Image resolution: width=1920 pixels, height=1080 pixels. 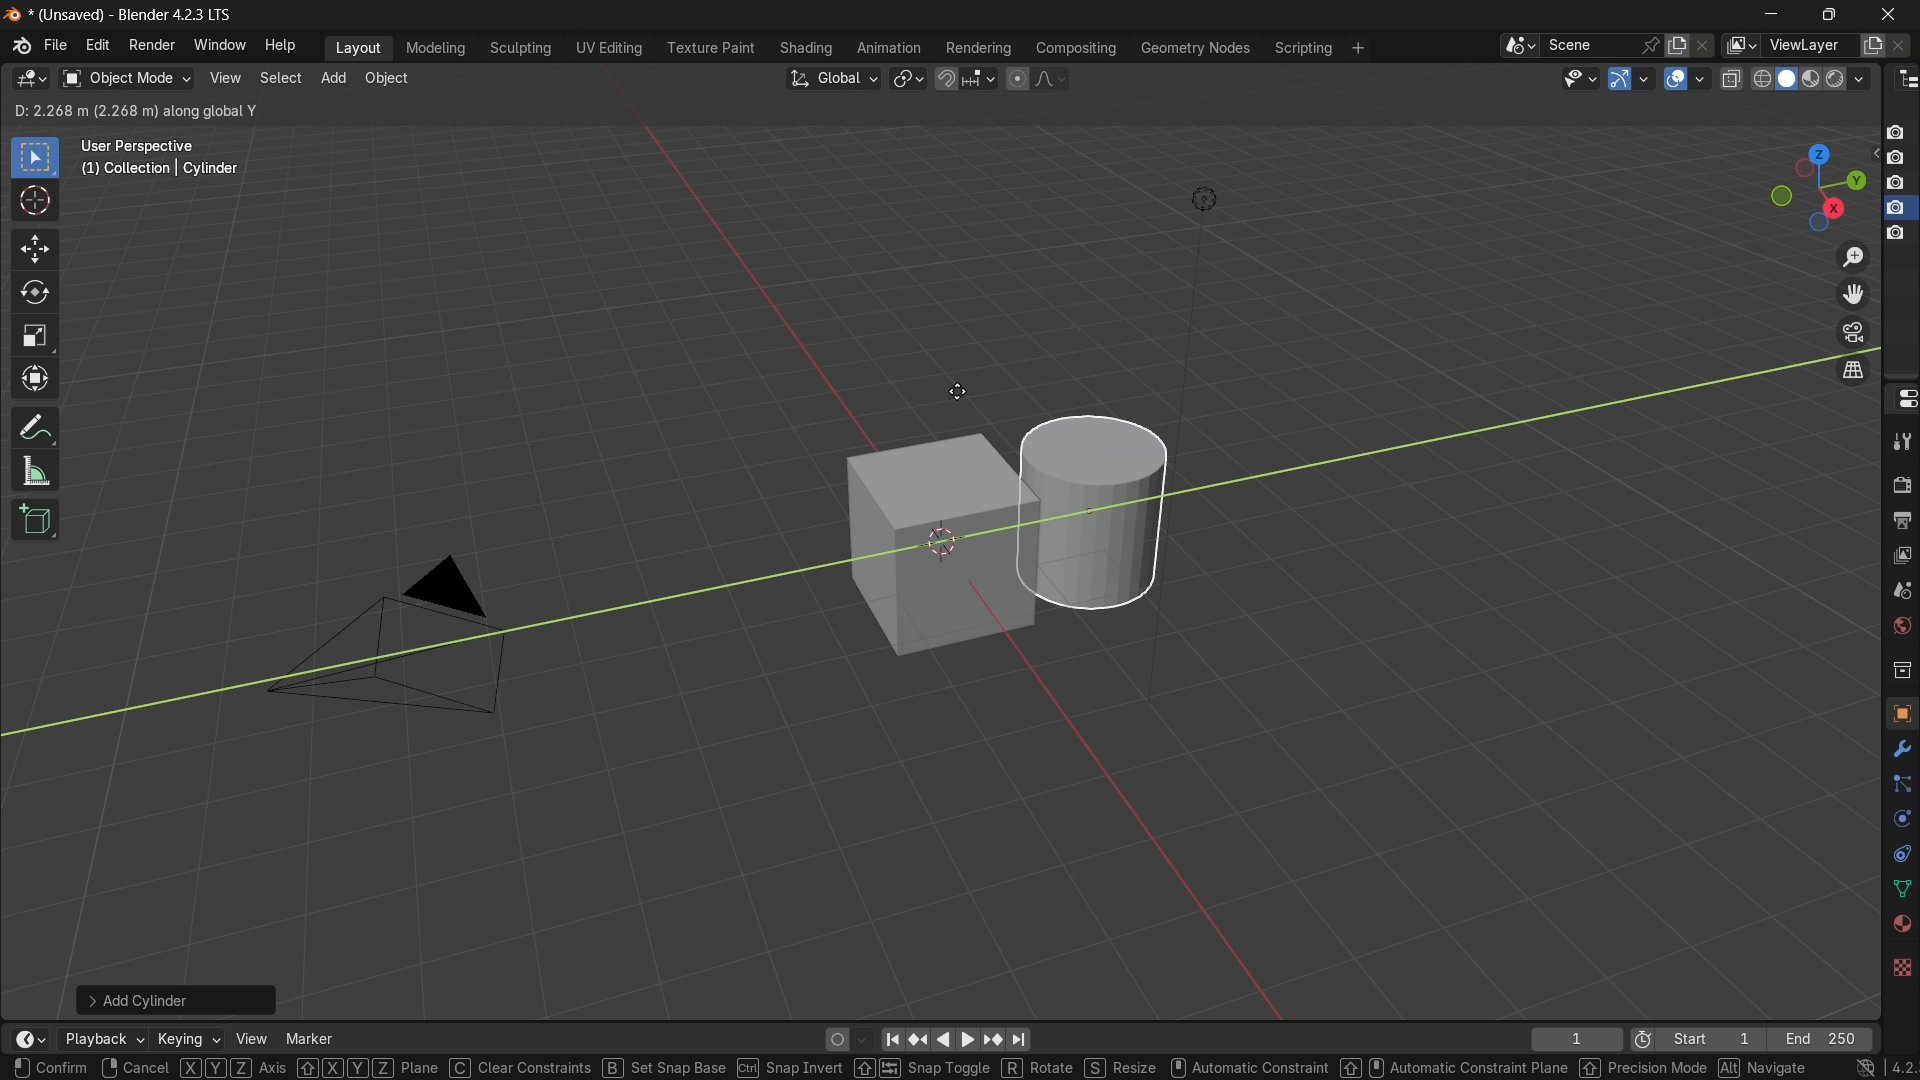 I want to click on transformation pivot table, so click(x=910, y=78).